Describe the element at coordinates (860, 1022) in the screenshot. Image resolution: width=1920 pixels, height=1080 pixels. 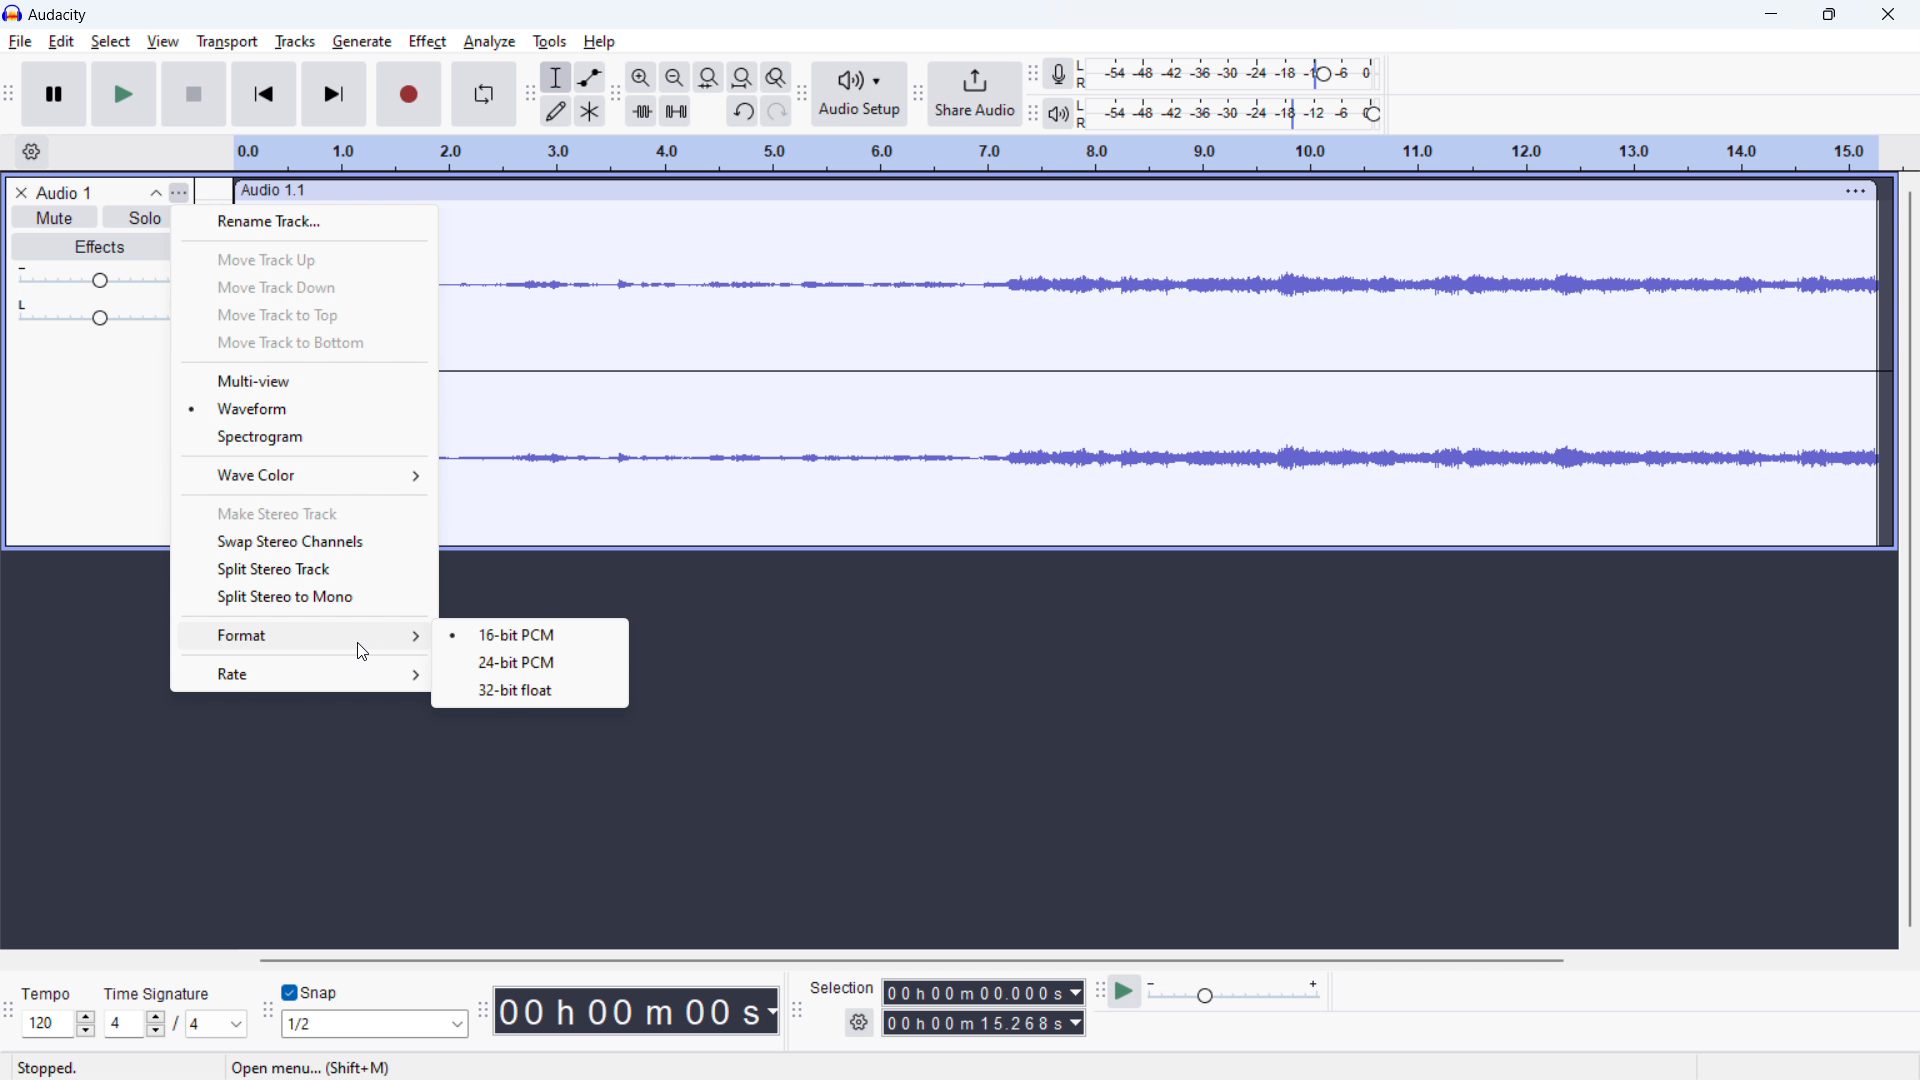
I see `settings` at that location.